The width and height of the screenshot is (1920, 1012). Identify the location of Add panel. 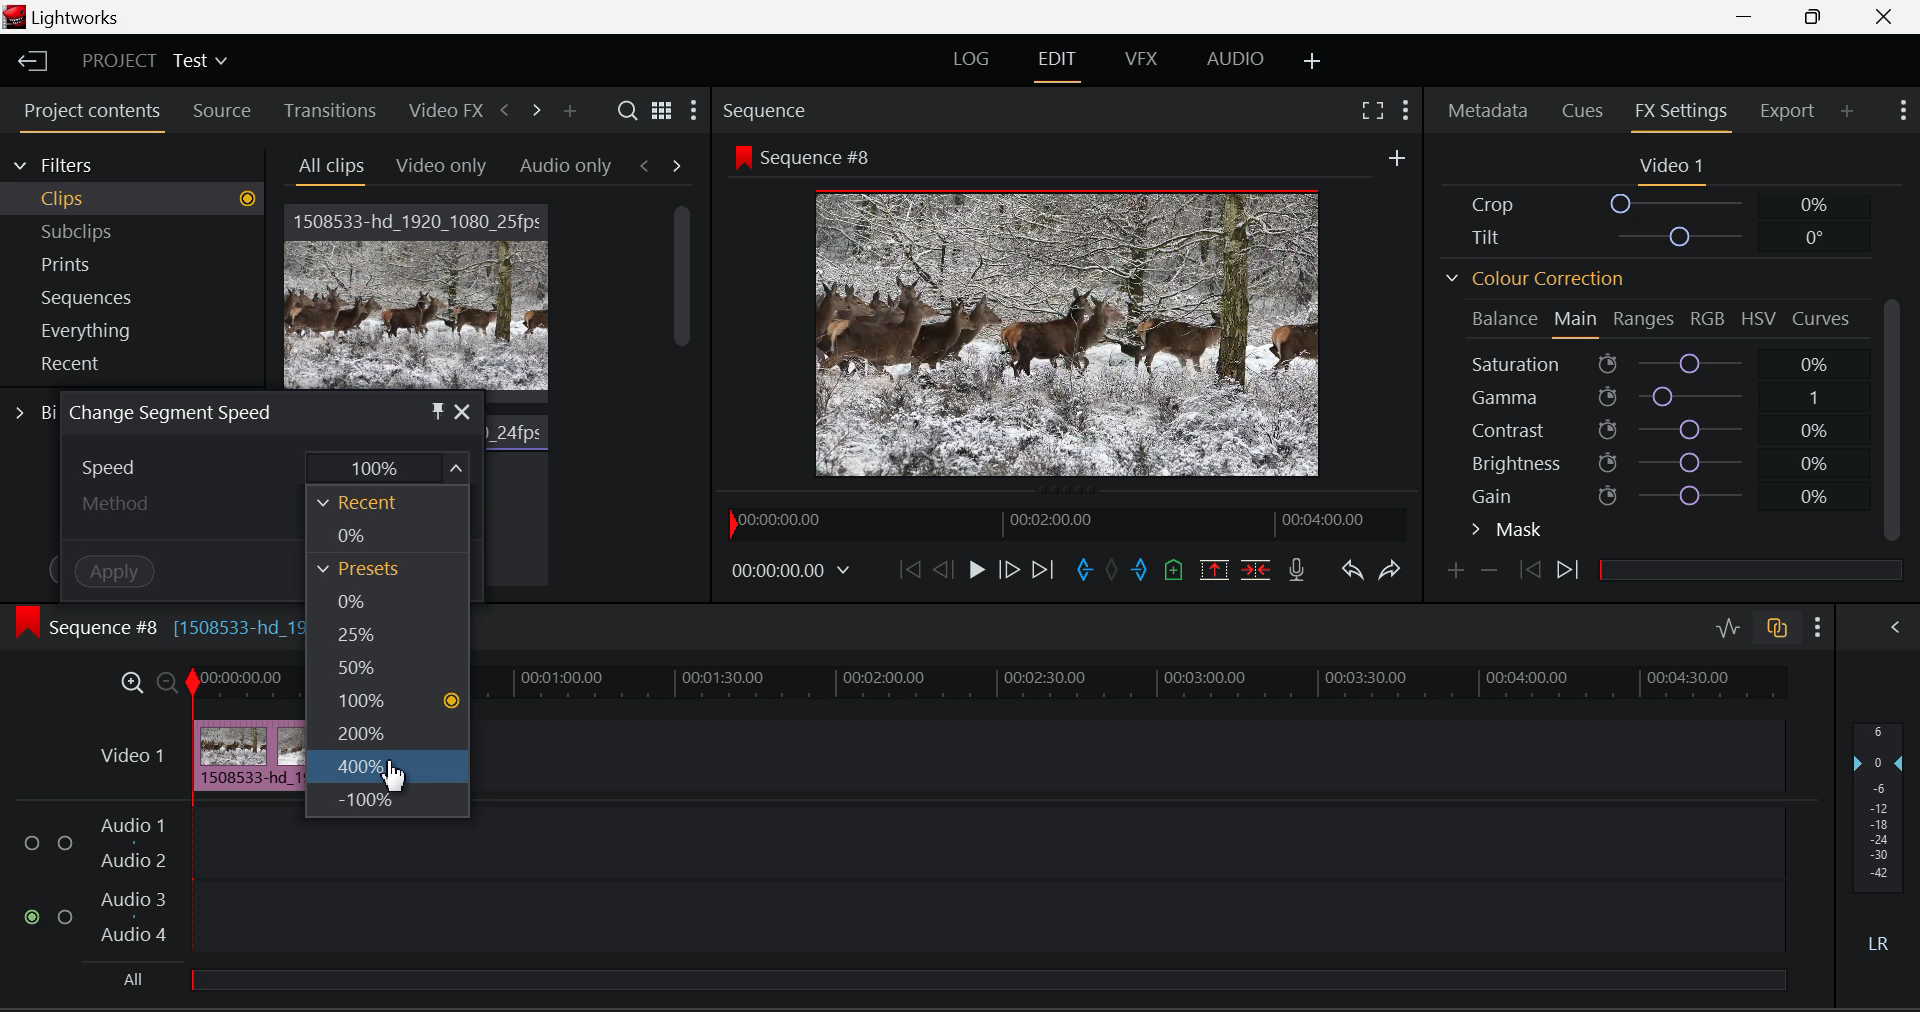
(573, 112).